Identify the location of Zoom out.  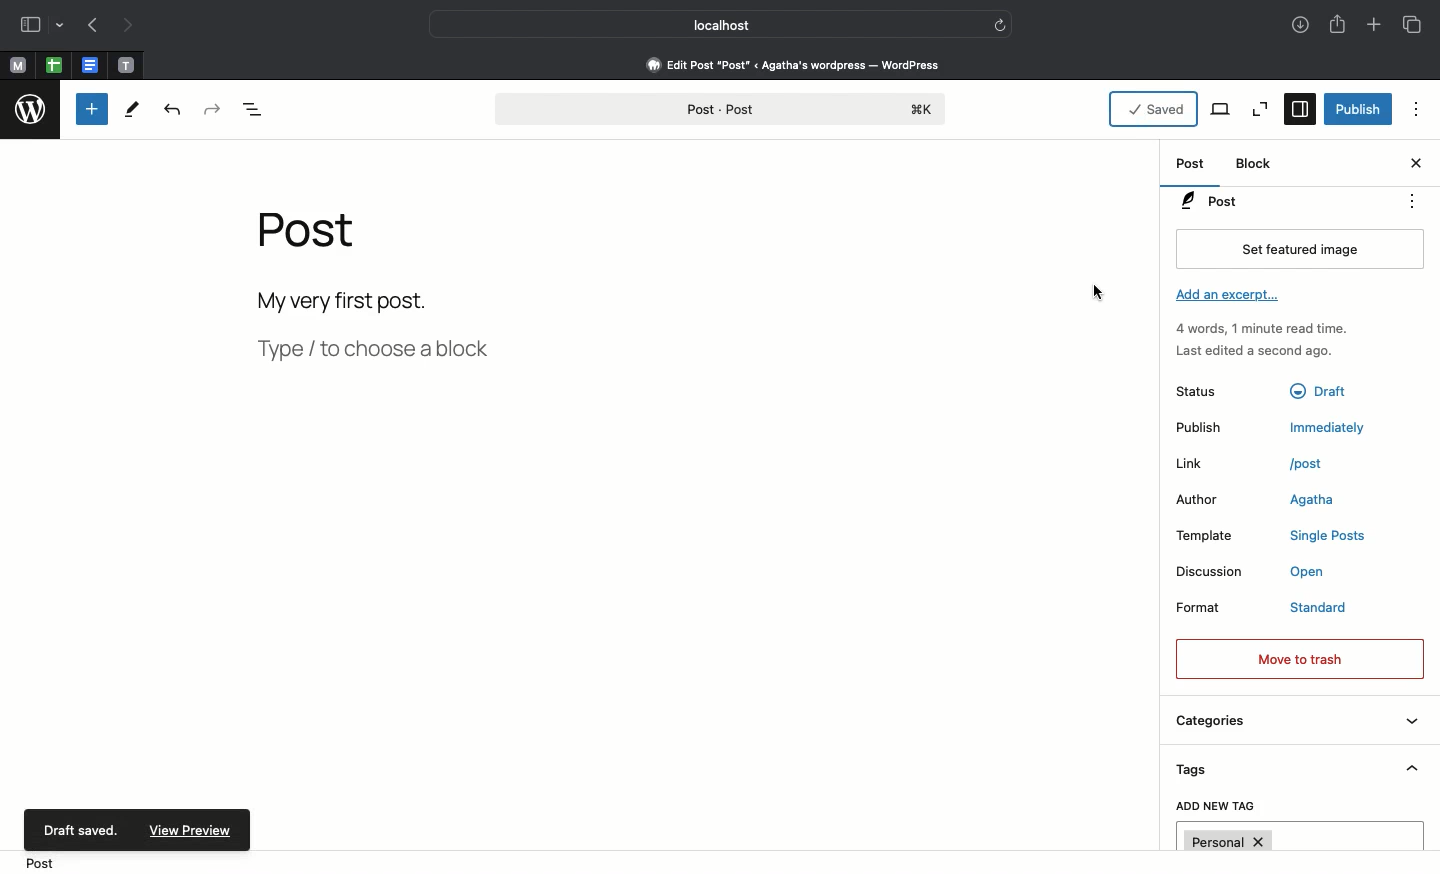
(1260, 108).